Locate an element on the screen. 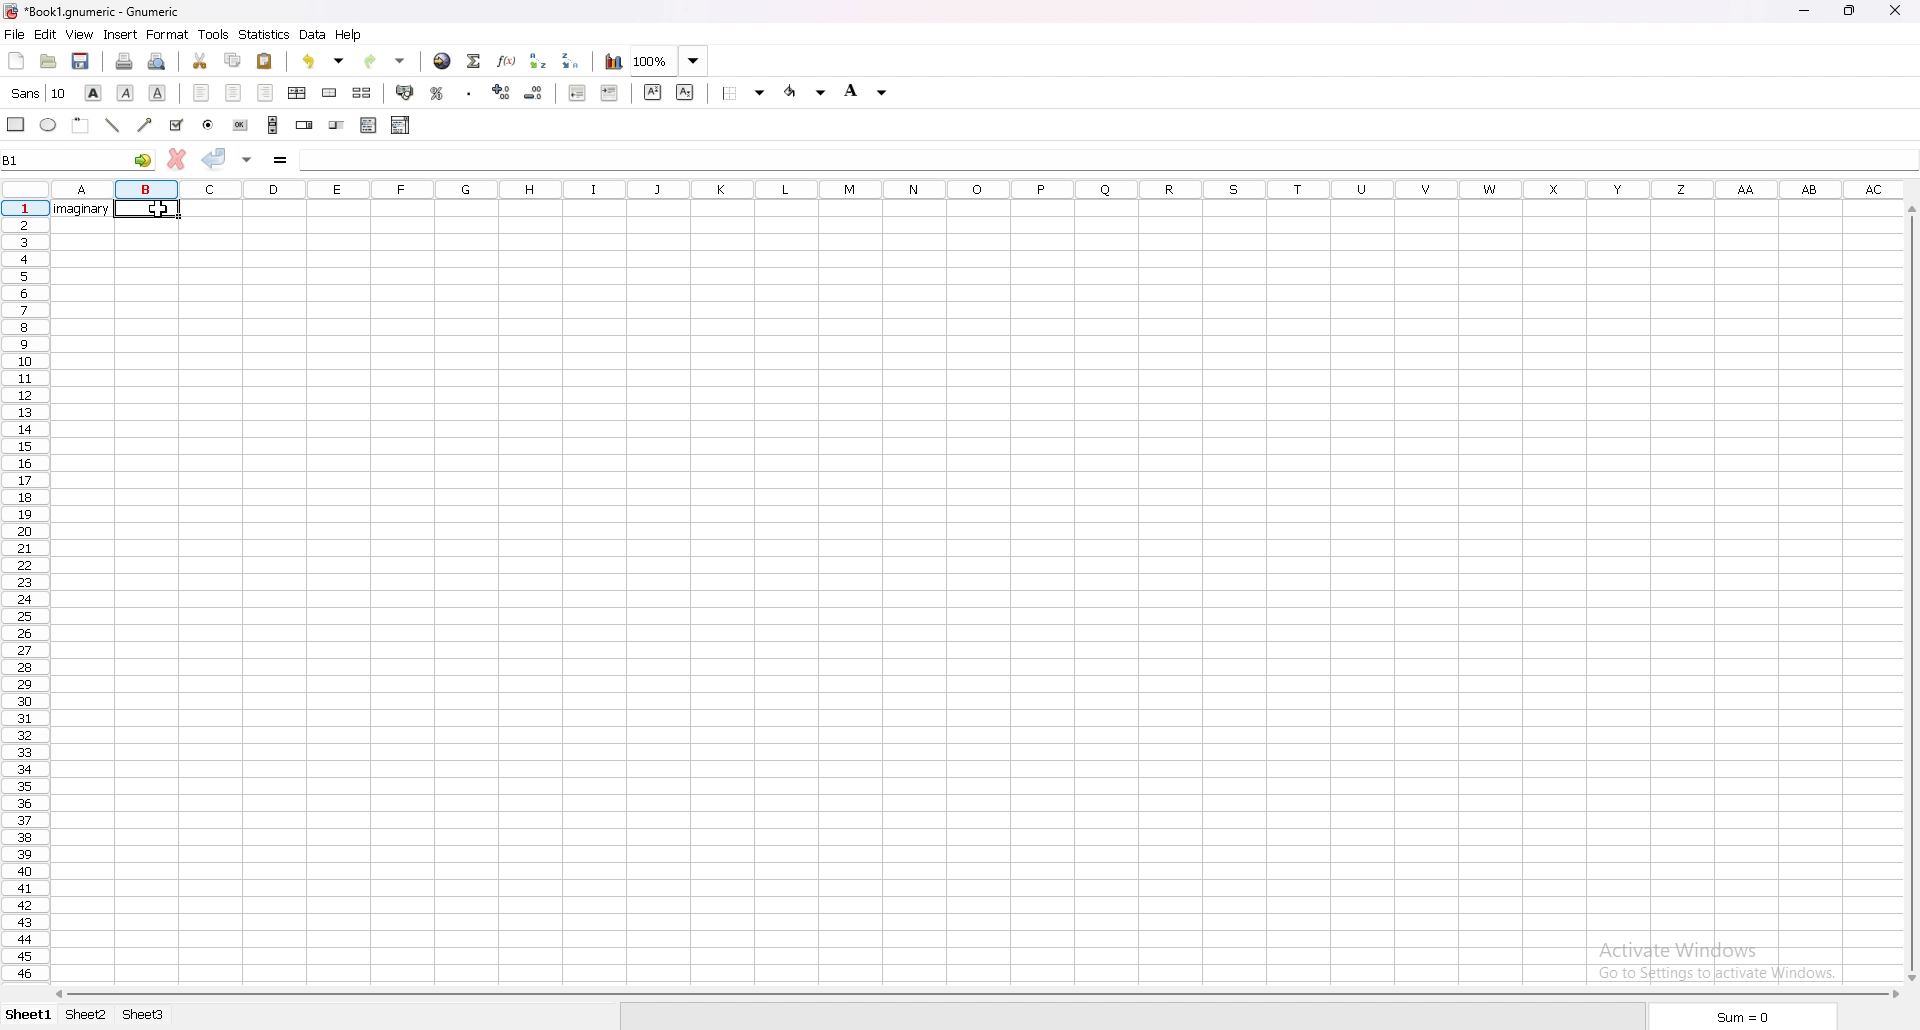  radio button is located at coordinates (209, 124).